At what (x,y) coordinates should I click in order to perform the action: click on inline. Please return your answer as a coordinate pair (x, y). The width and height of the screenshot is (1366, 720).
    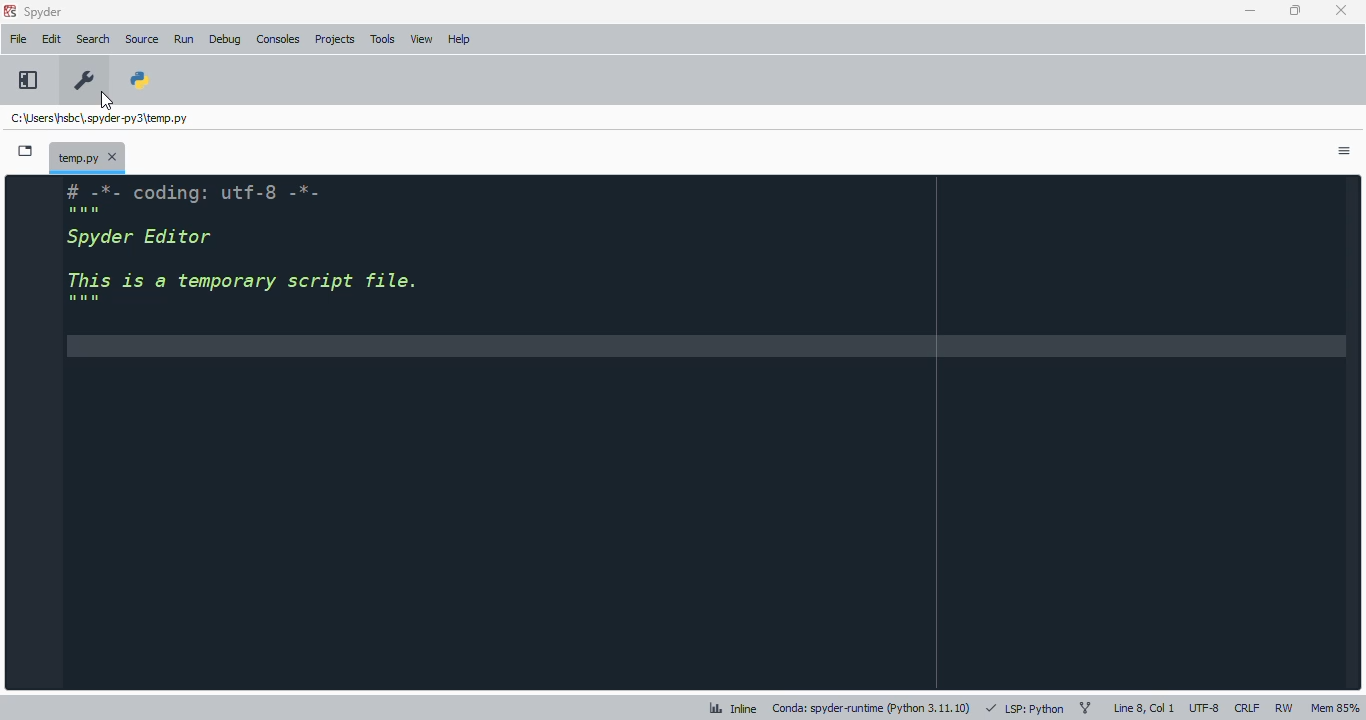
    Looking at the image, I should click on (733, 708).